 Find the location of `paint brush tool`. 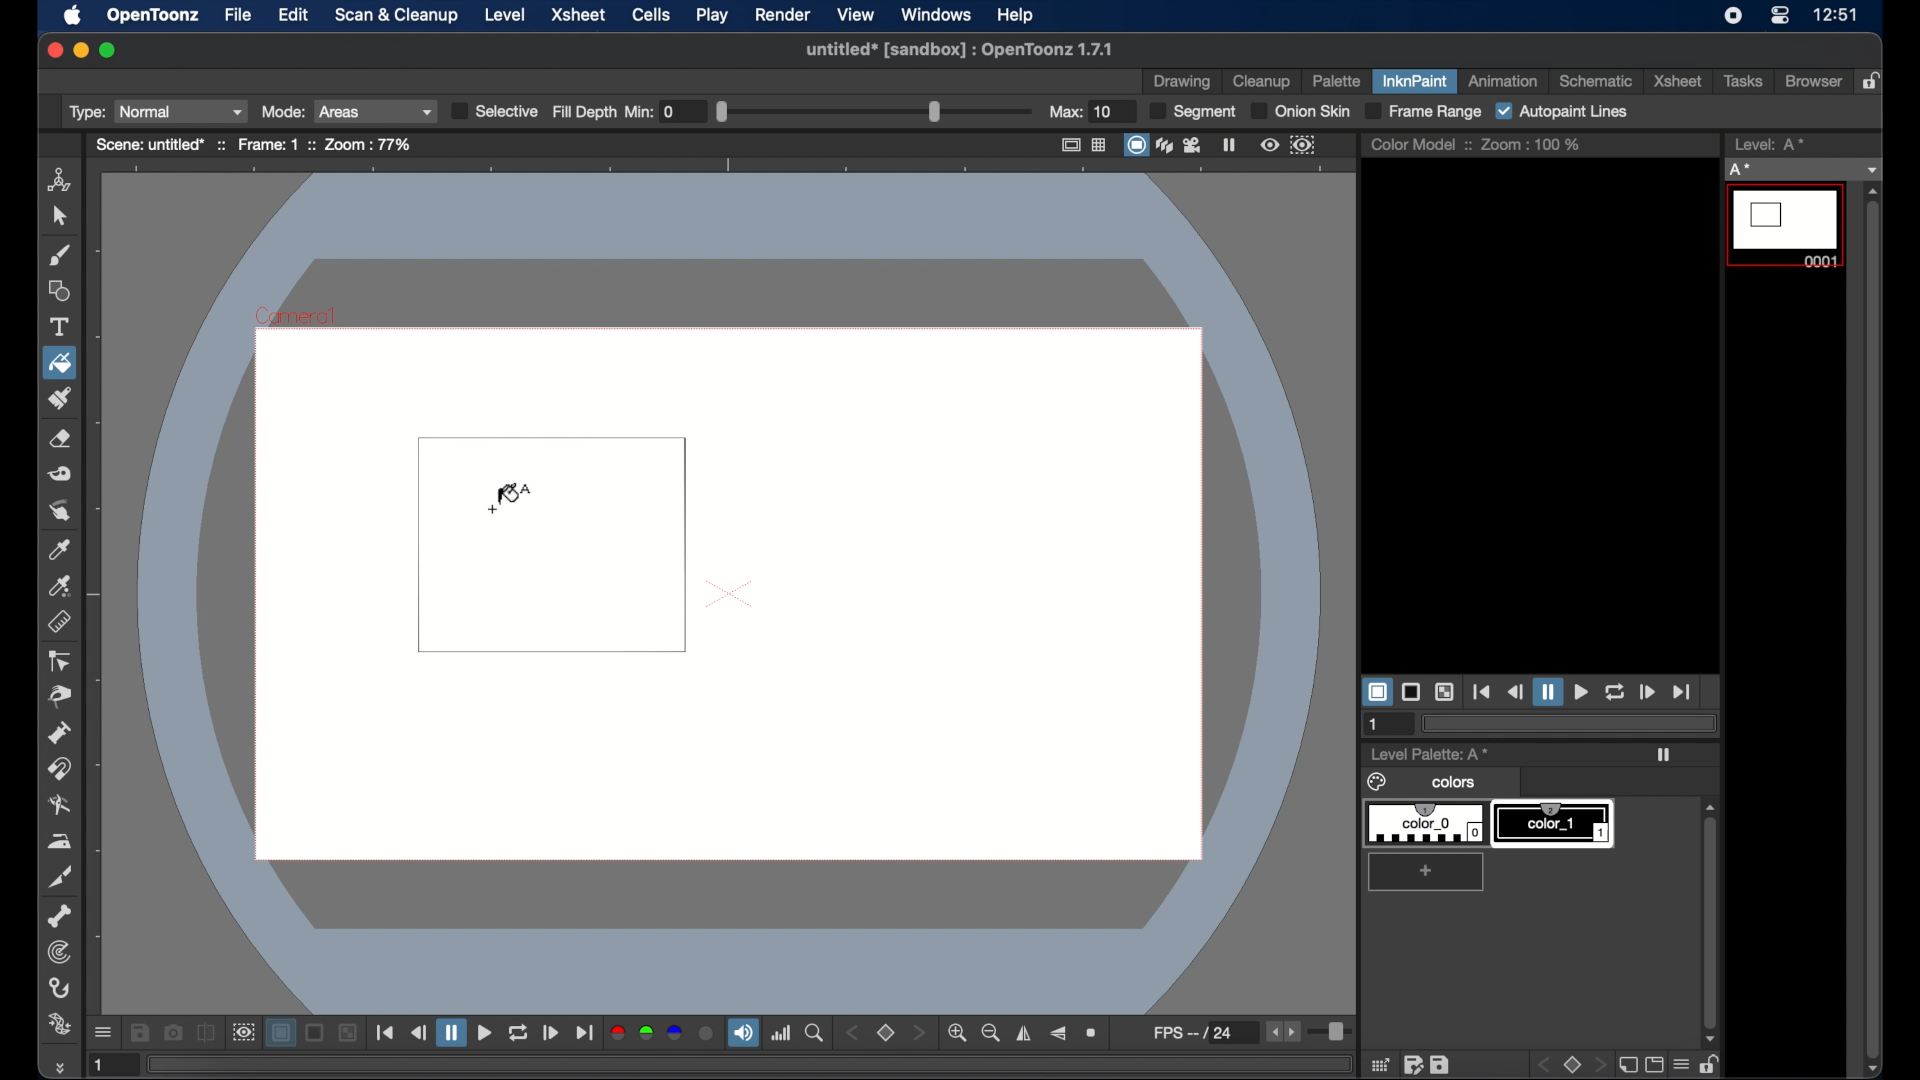

paint brush tool is located at coordinates (61, 398).